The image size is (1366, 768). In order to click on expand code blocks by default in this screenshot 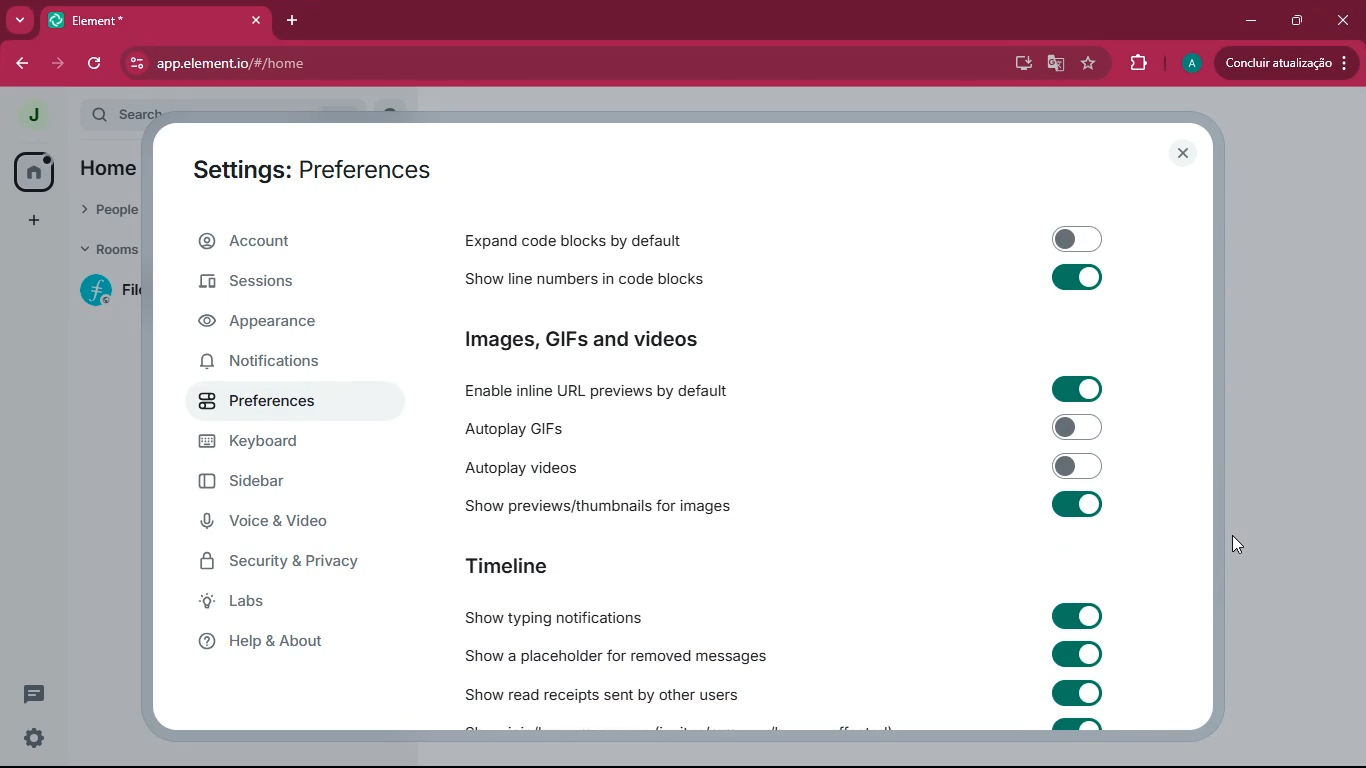, I will do `click(612, 240)`.